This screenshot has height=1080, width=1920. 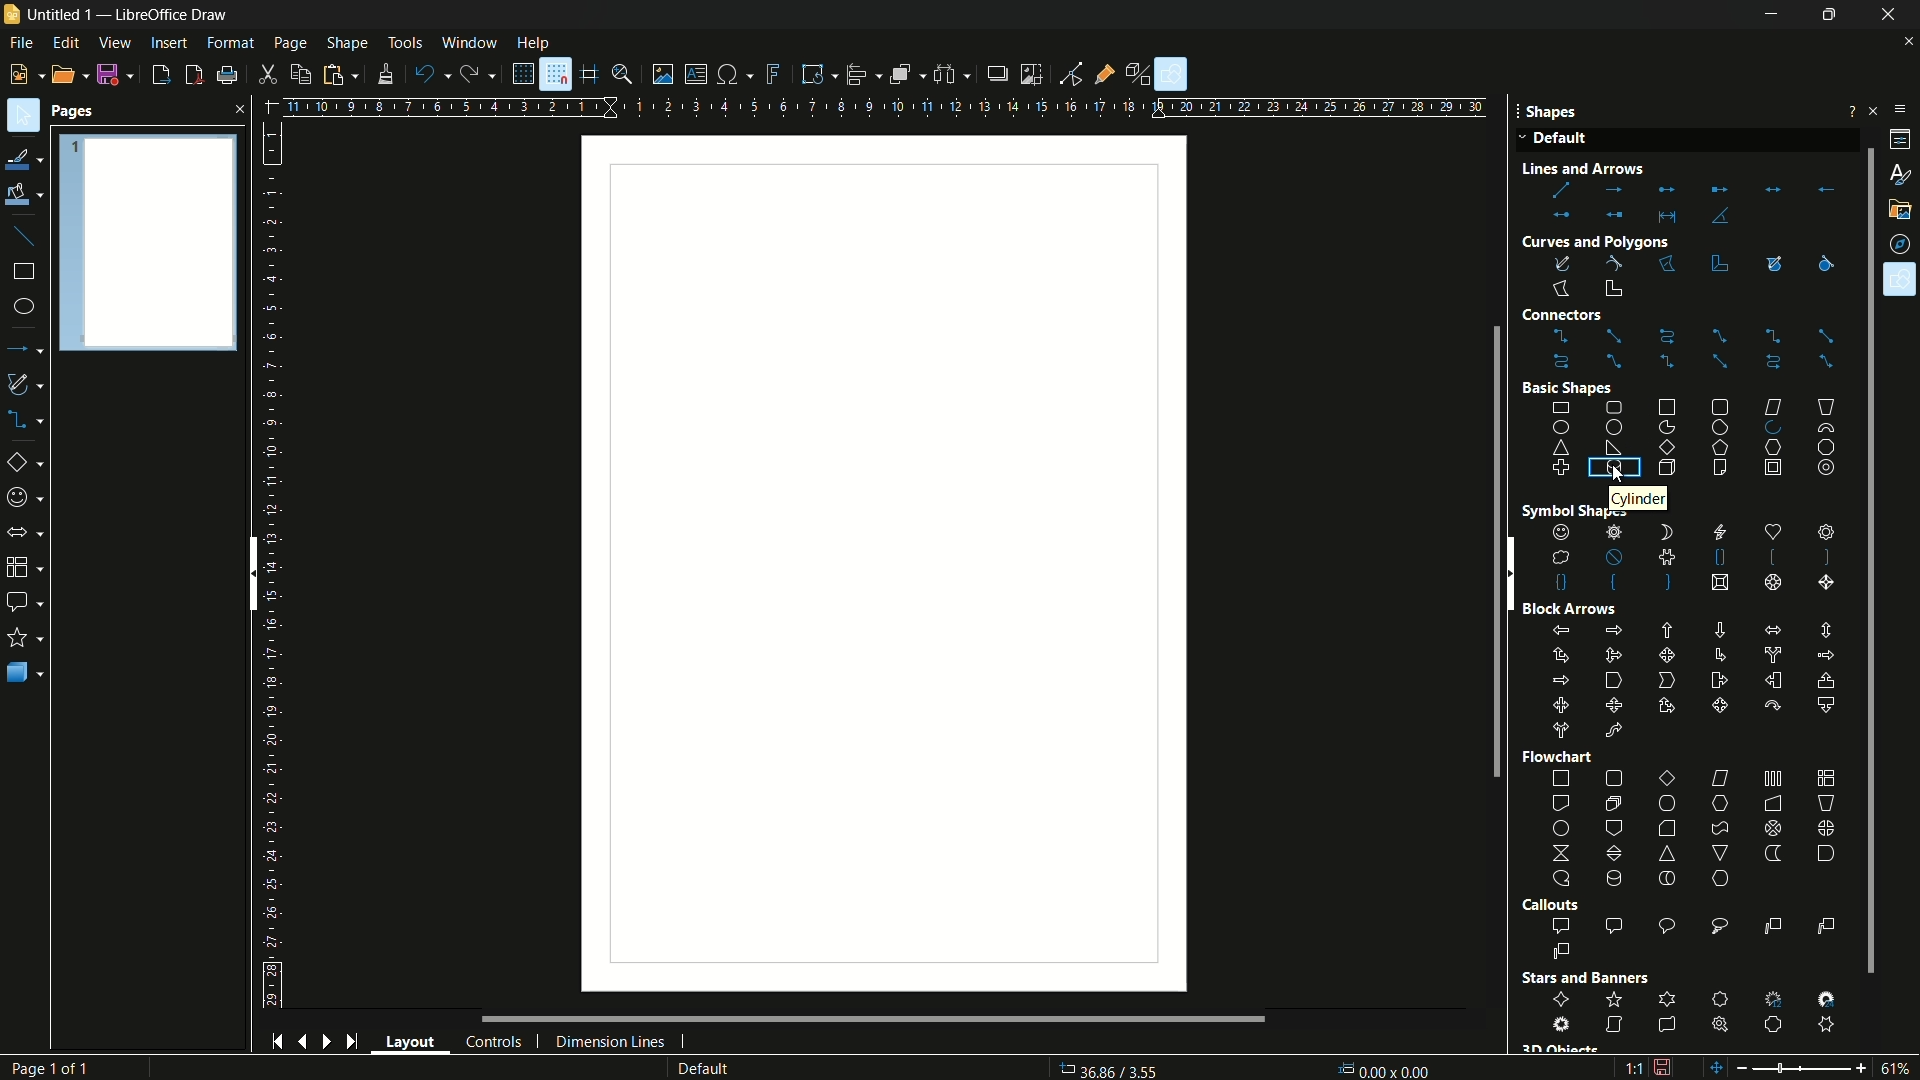 I want to click on close document, so click(x=1908, y=43).